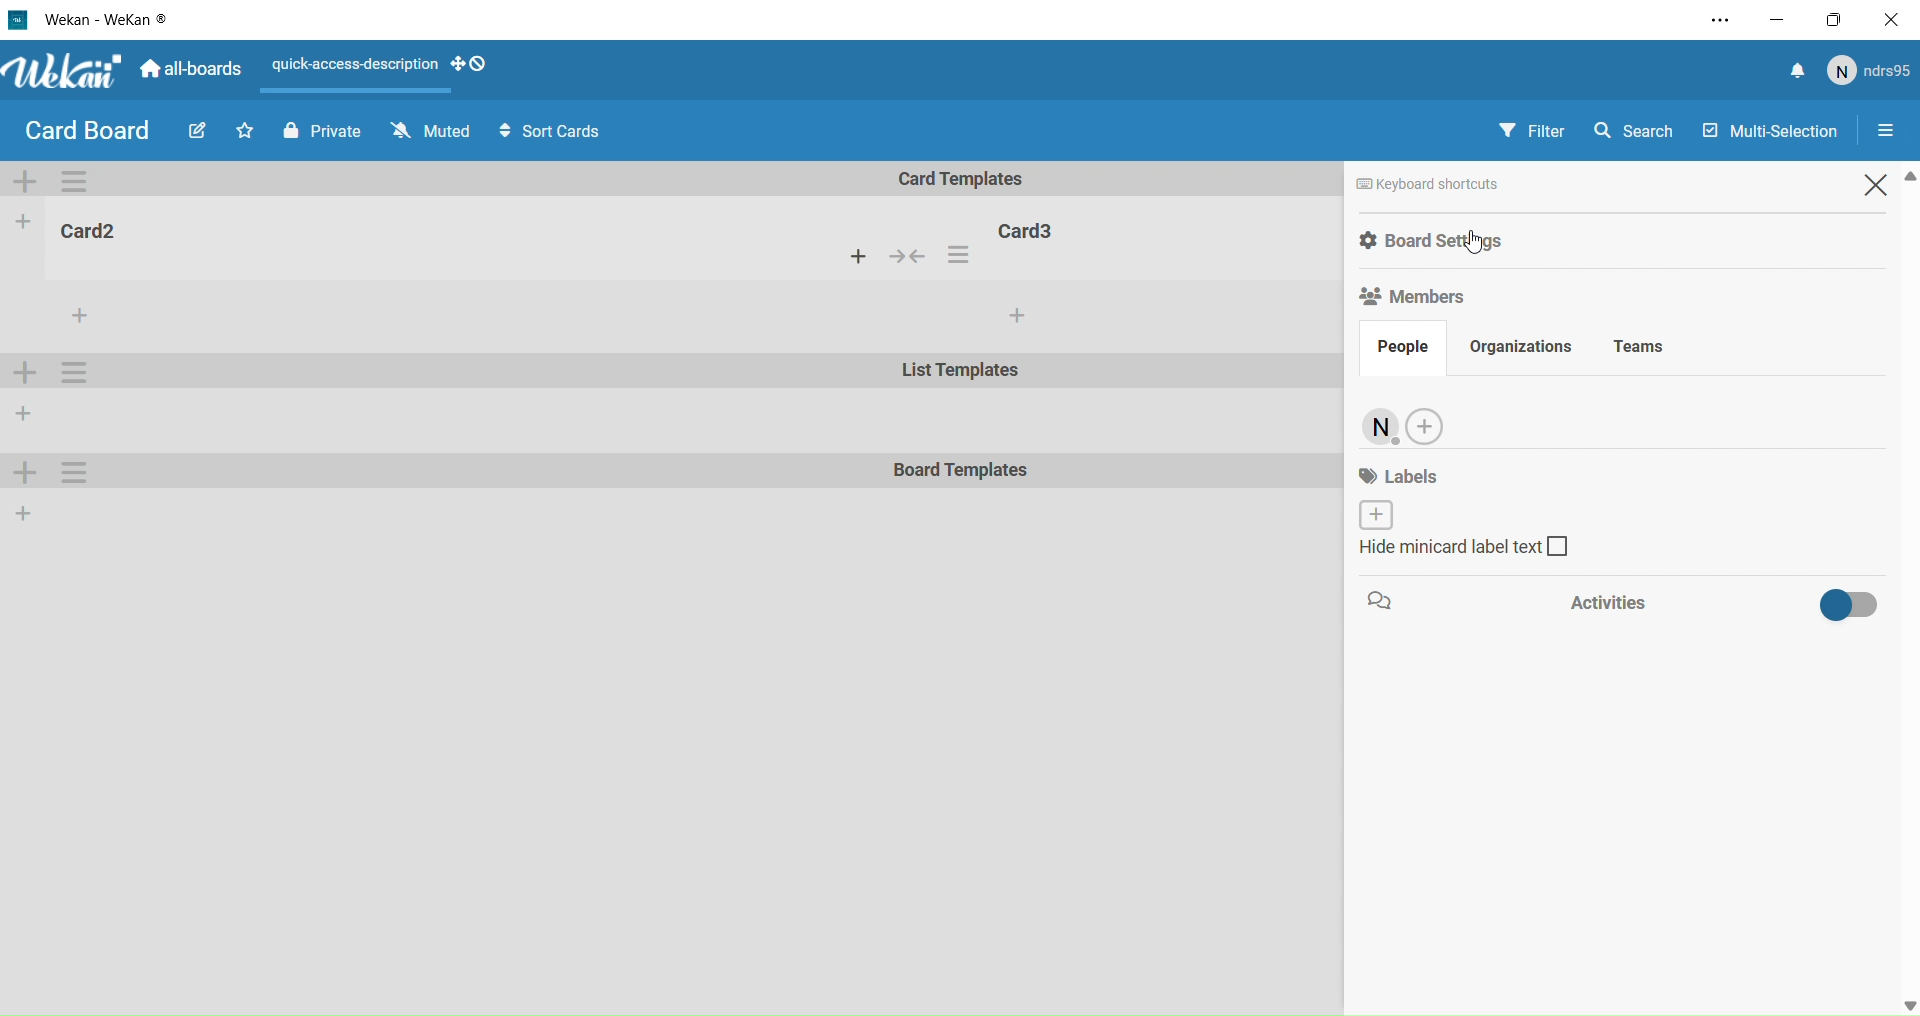 The width and height of the screenshot is (1920, 1016). What do you see at coordinates (22, 418) in the screenshot?
I see `` at bounding box center [22, 418].